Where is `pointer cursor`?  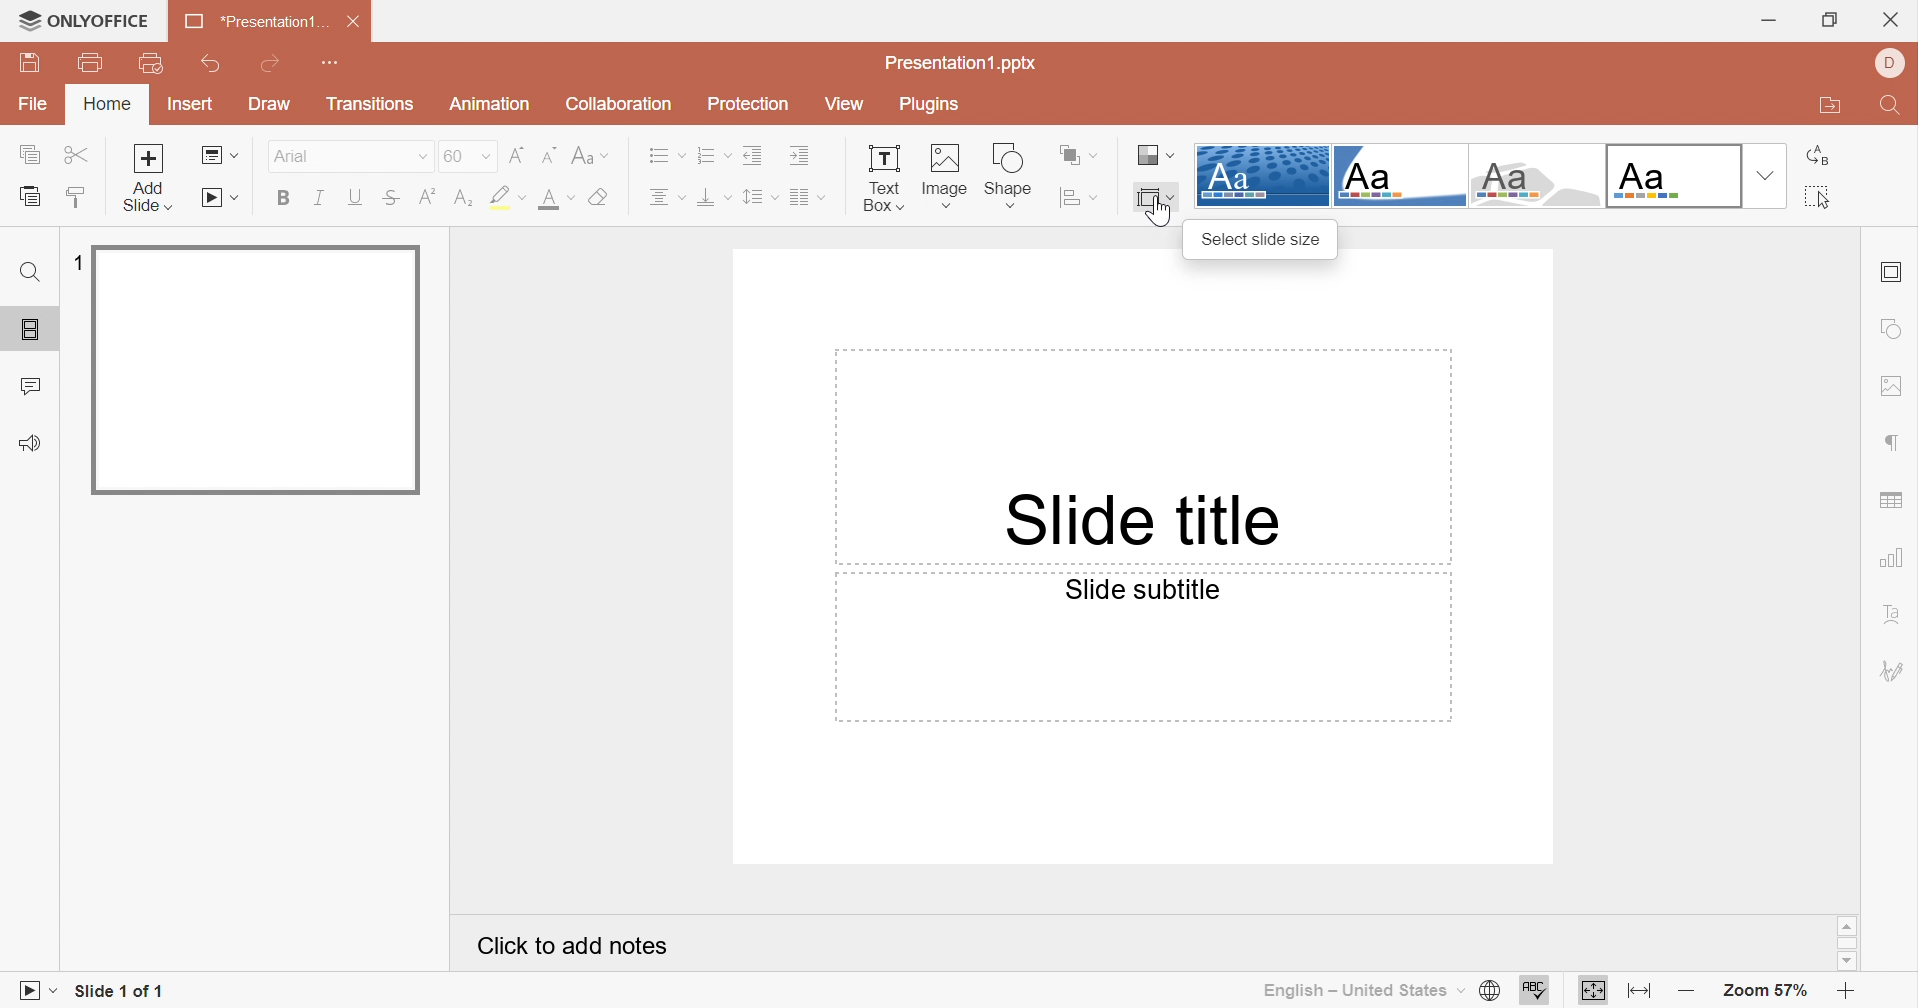 pointer cursor is located at coordinates (1157, 215).